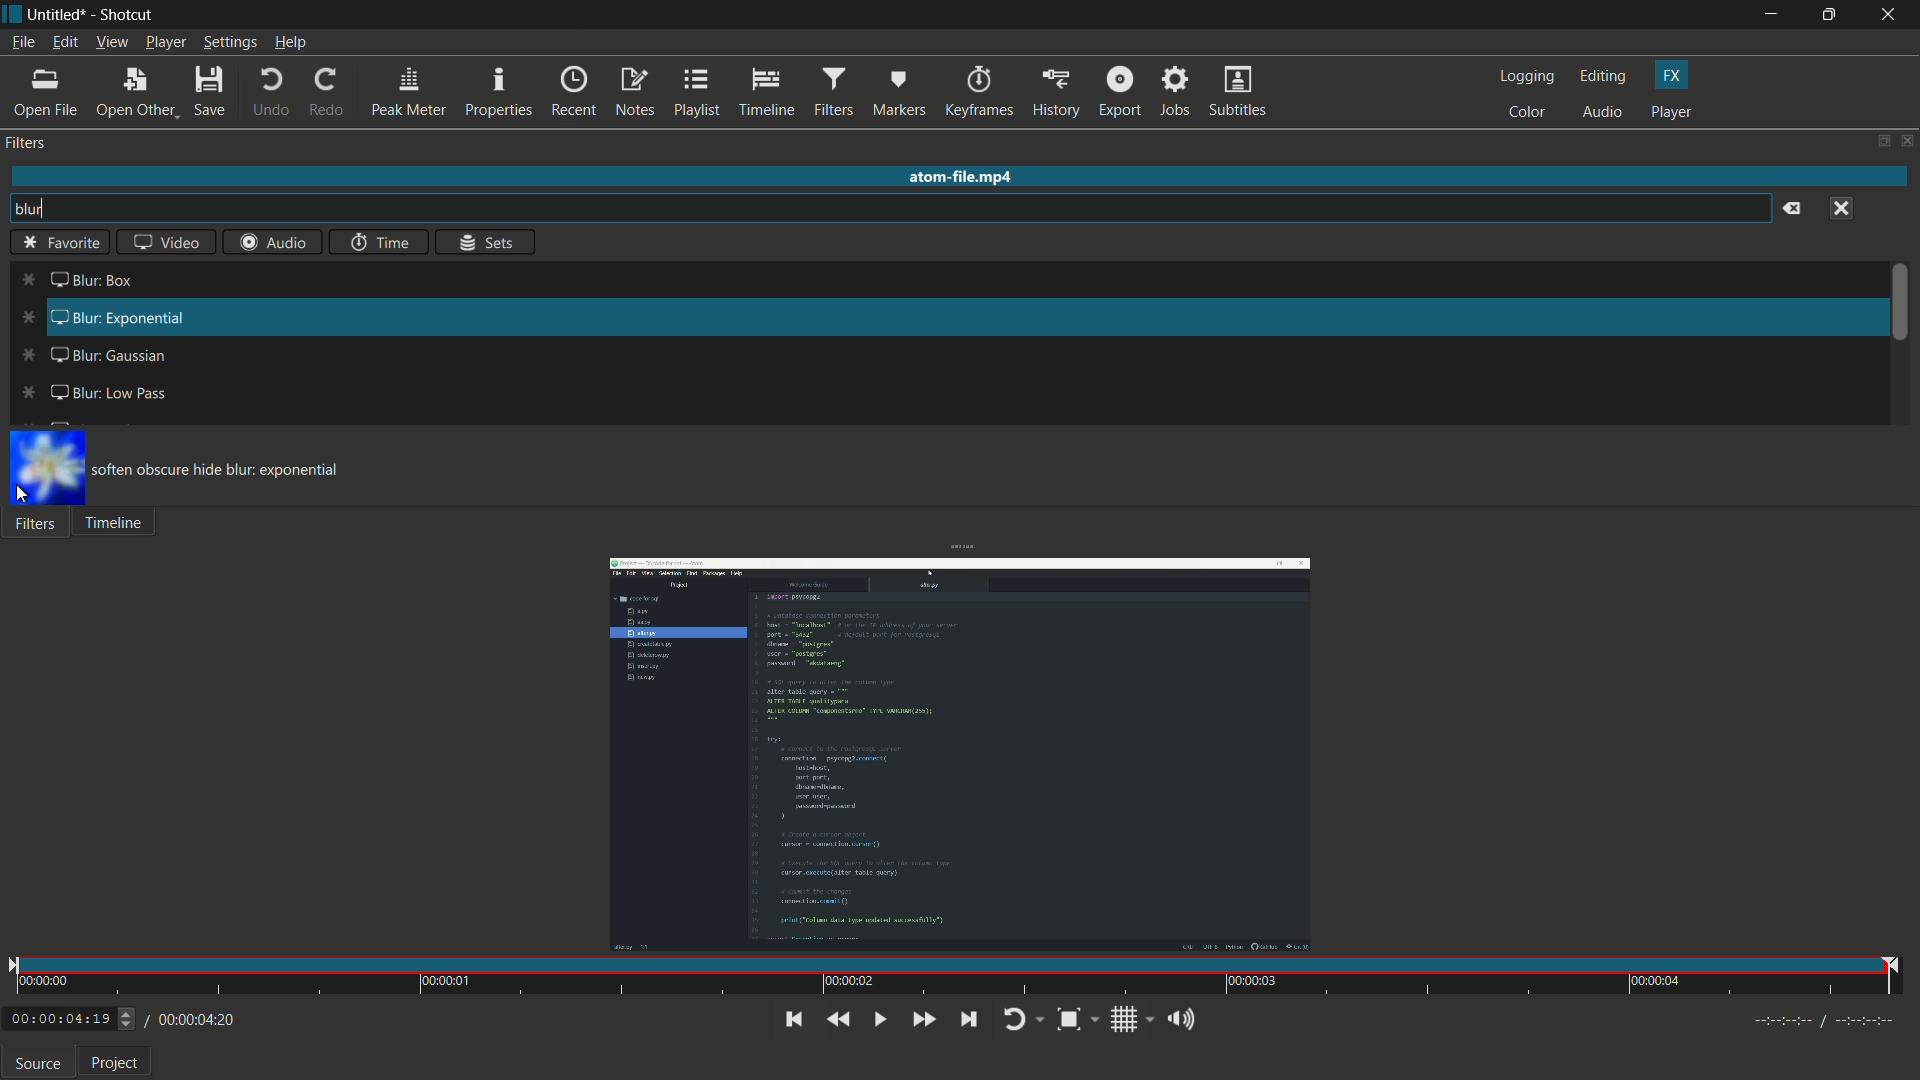  Describe the element at coordinates (497, 93) in the screenshot. I see `properties` at that location.